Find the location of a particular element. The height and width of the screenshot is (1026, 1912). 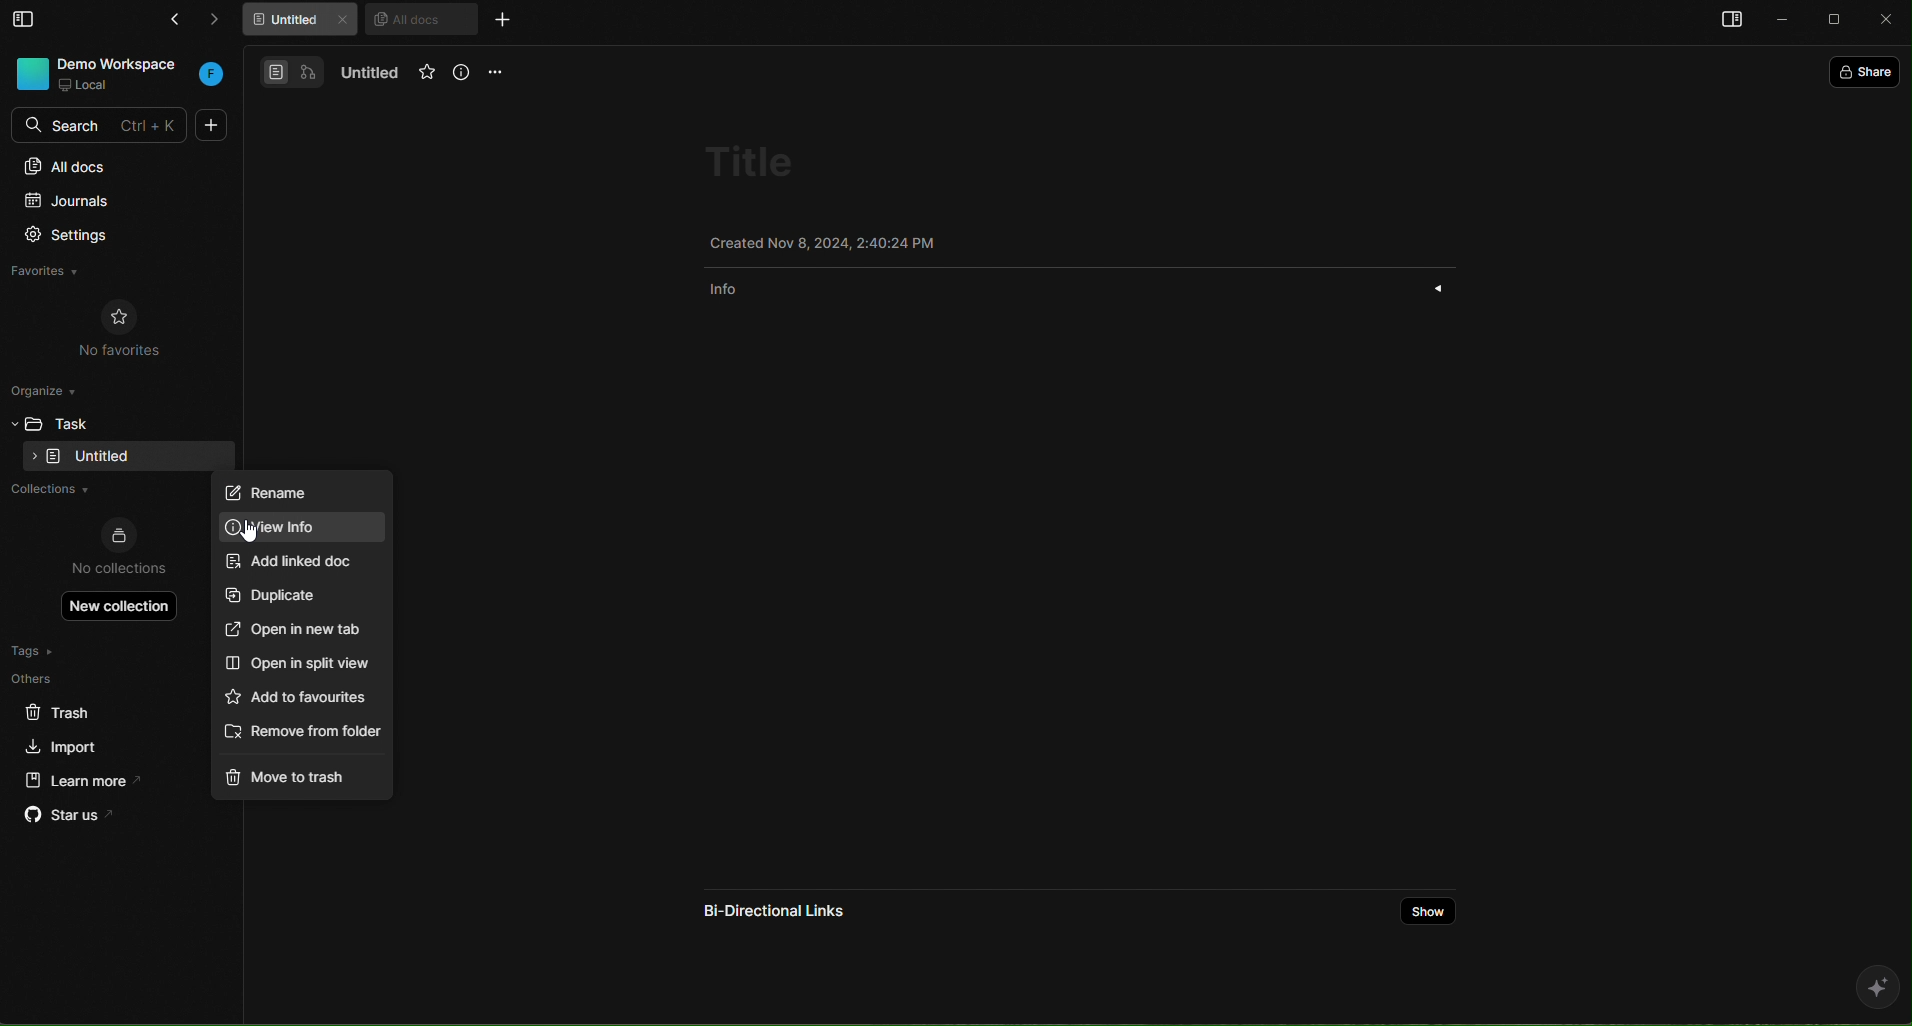

open in new tab is located at coordinates (297, 629).